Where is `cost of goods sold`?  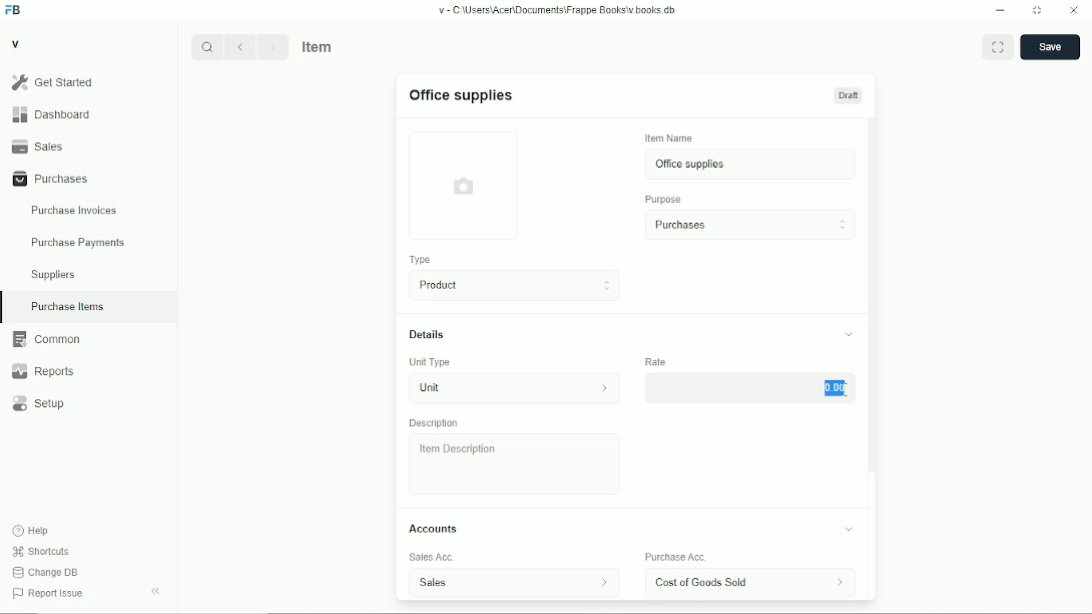 cost of goods sold is located at coordinates (710, 582).